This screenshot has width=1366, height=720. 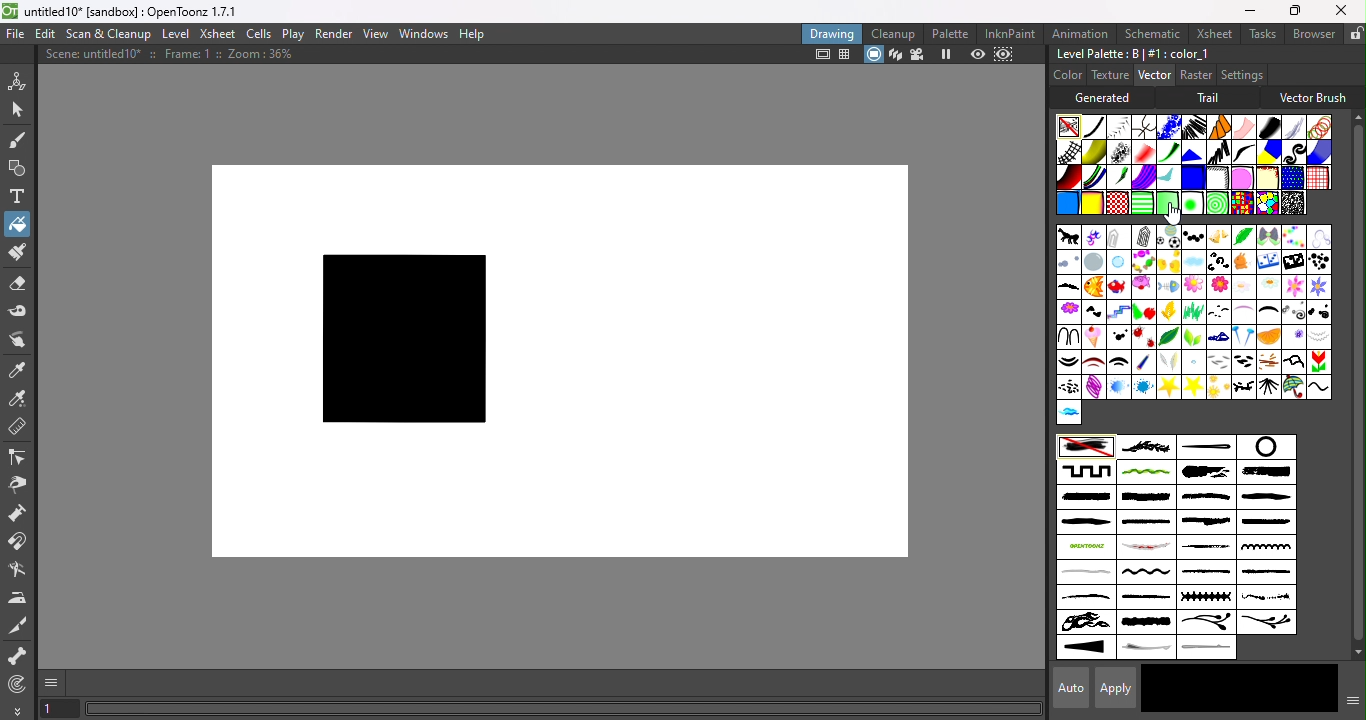 I want to click on Blob, so click(x=1242, y=177).